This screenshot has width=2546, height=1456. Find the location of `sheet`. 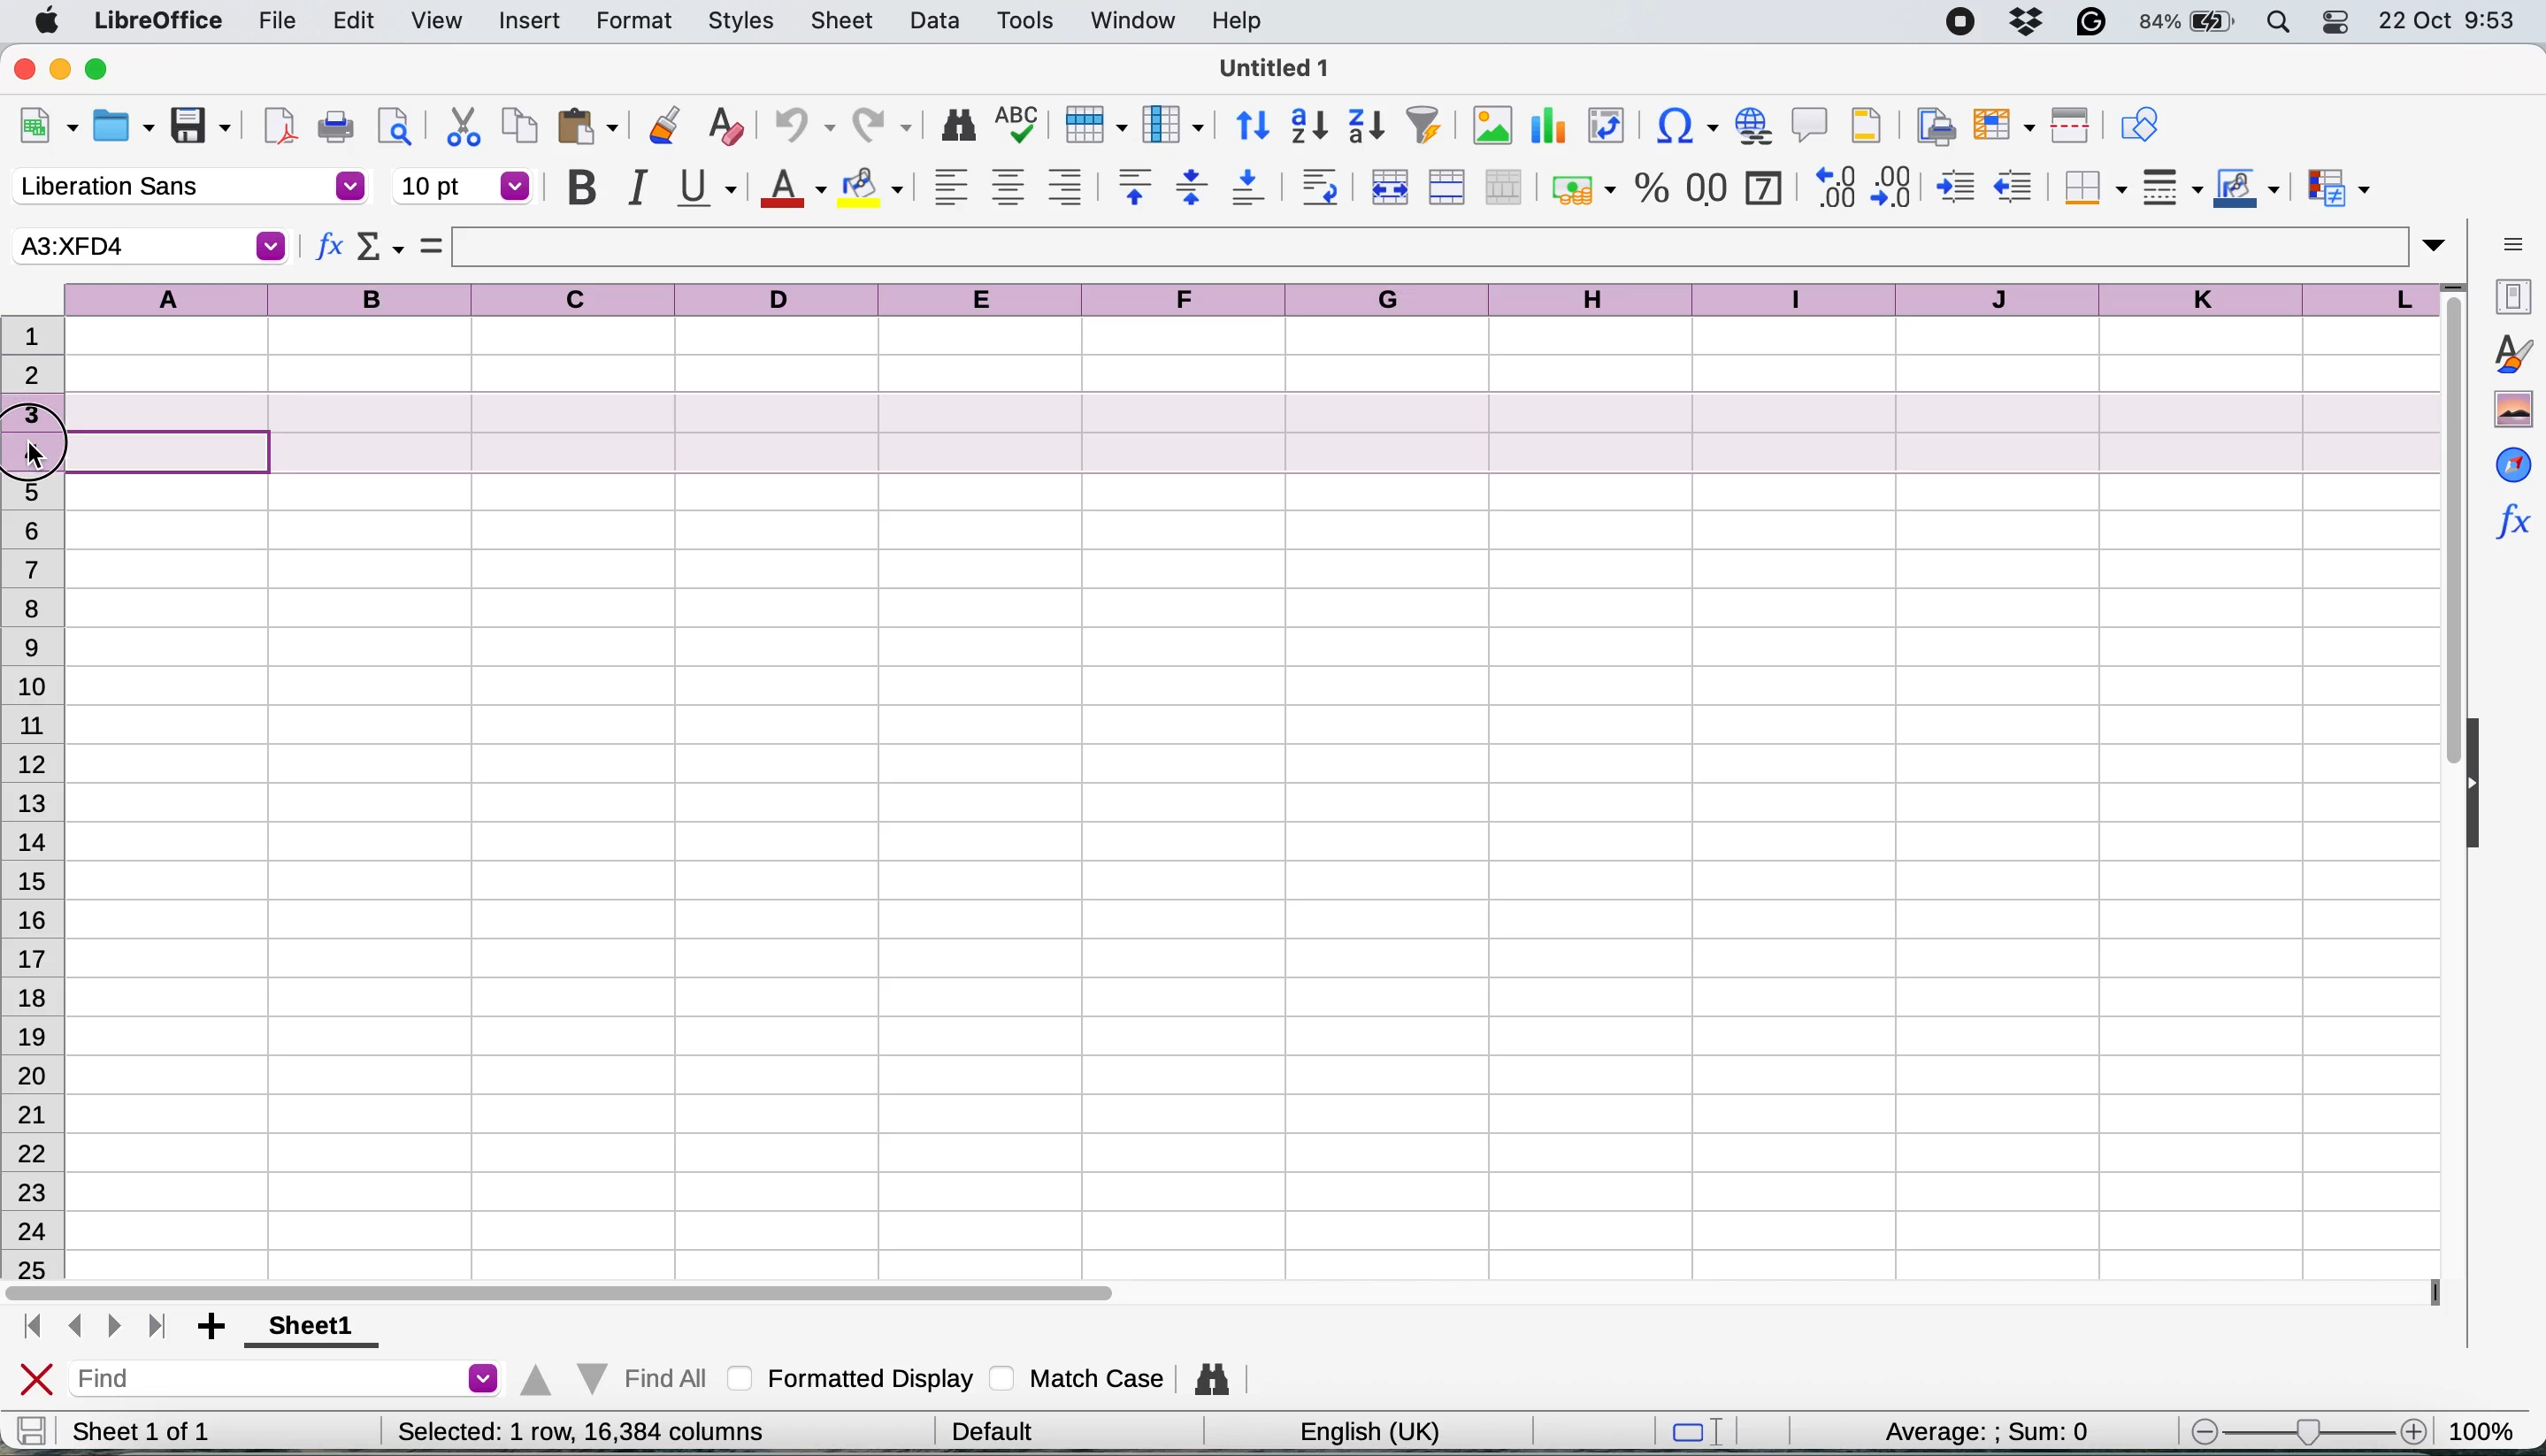

sheet is located at coordinates (844, 20).